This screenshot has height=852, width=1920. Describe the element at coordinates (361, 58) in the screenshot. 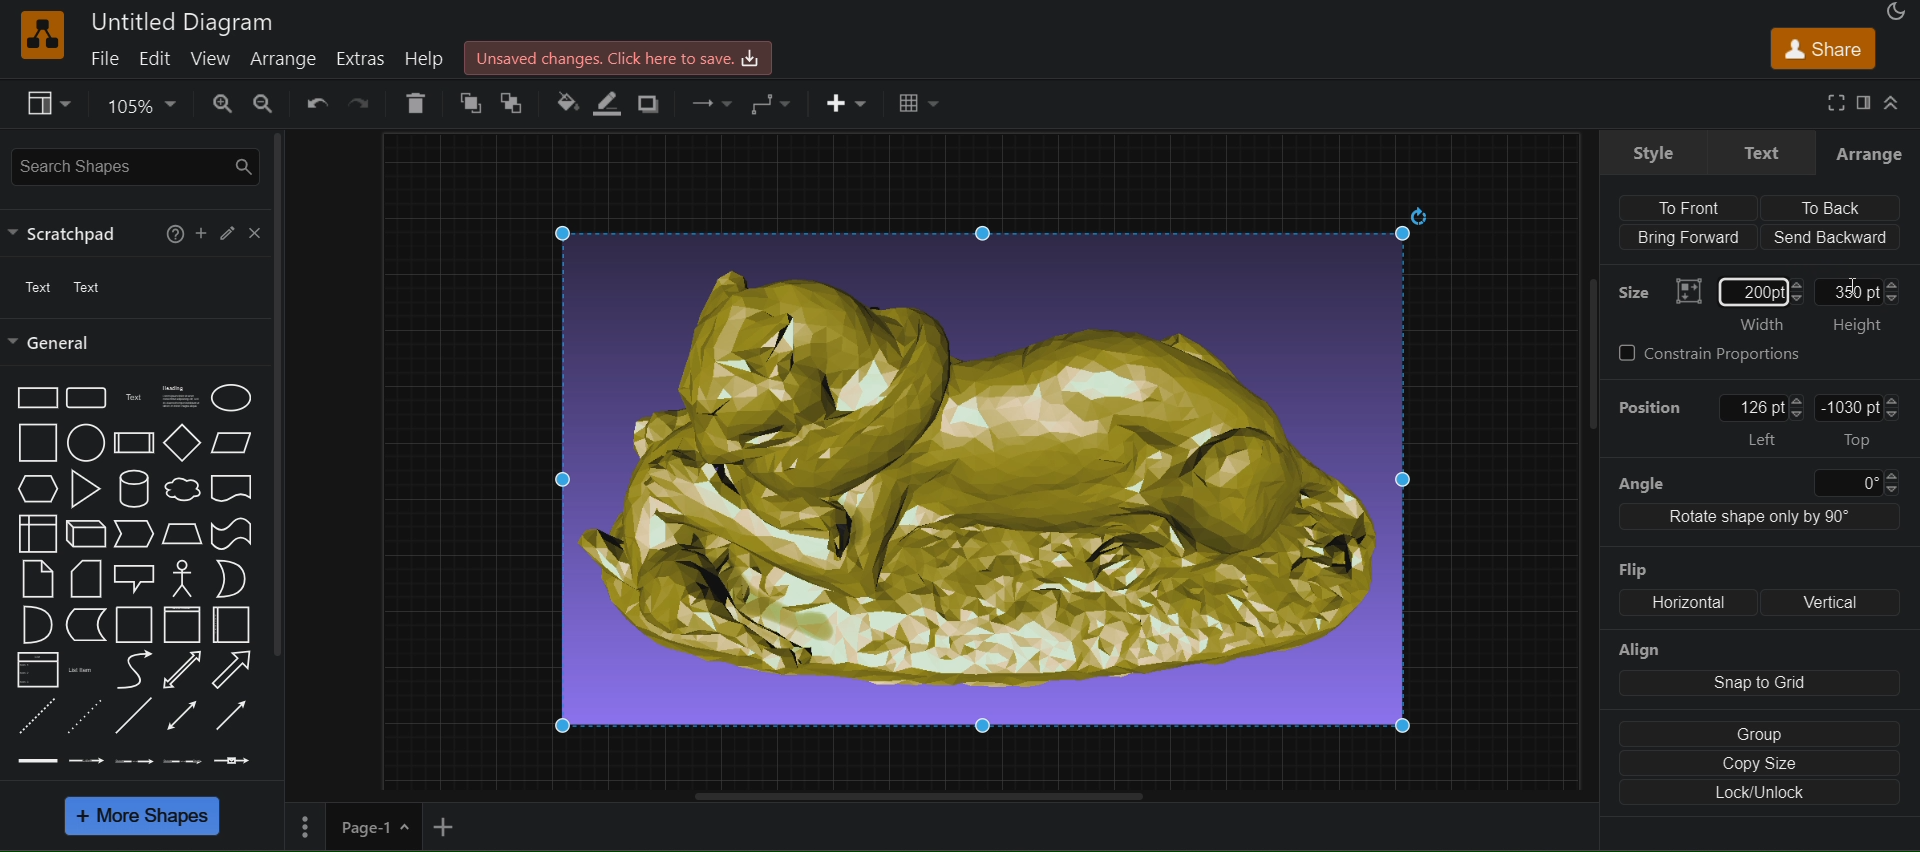

I see `extras` at that location.